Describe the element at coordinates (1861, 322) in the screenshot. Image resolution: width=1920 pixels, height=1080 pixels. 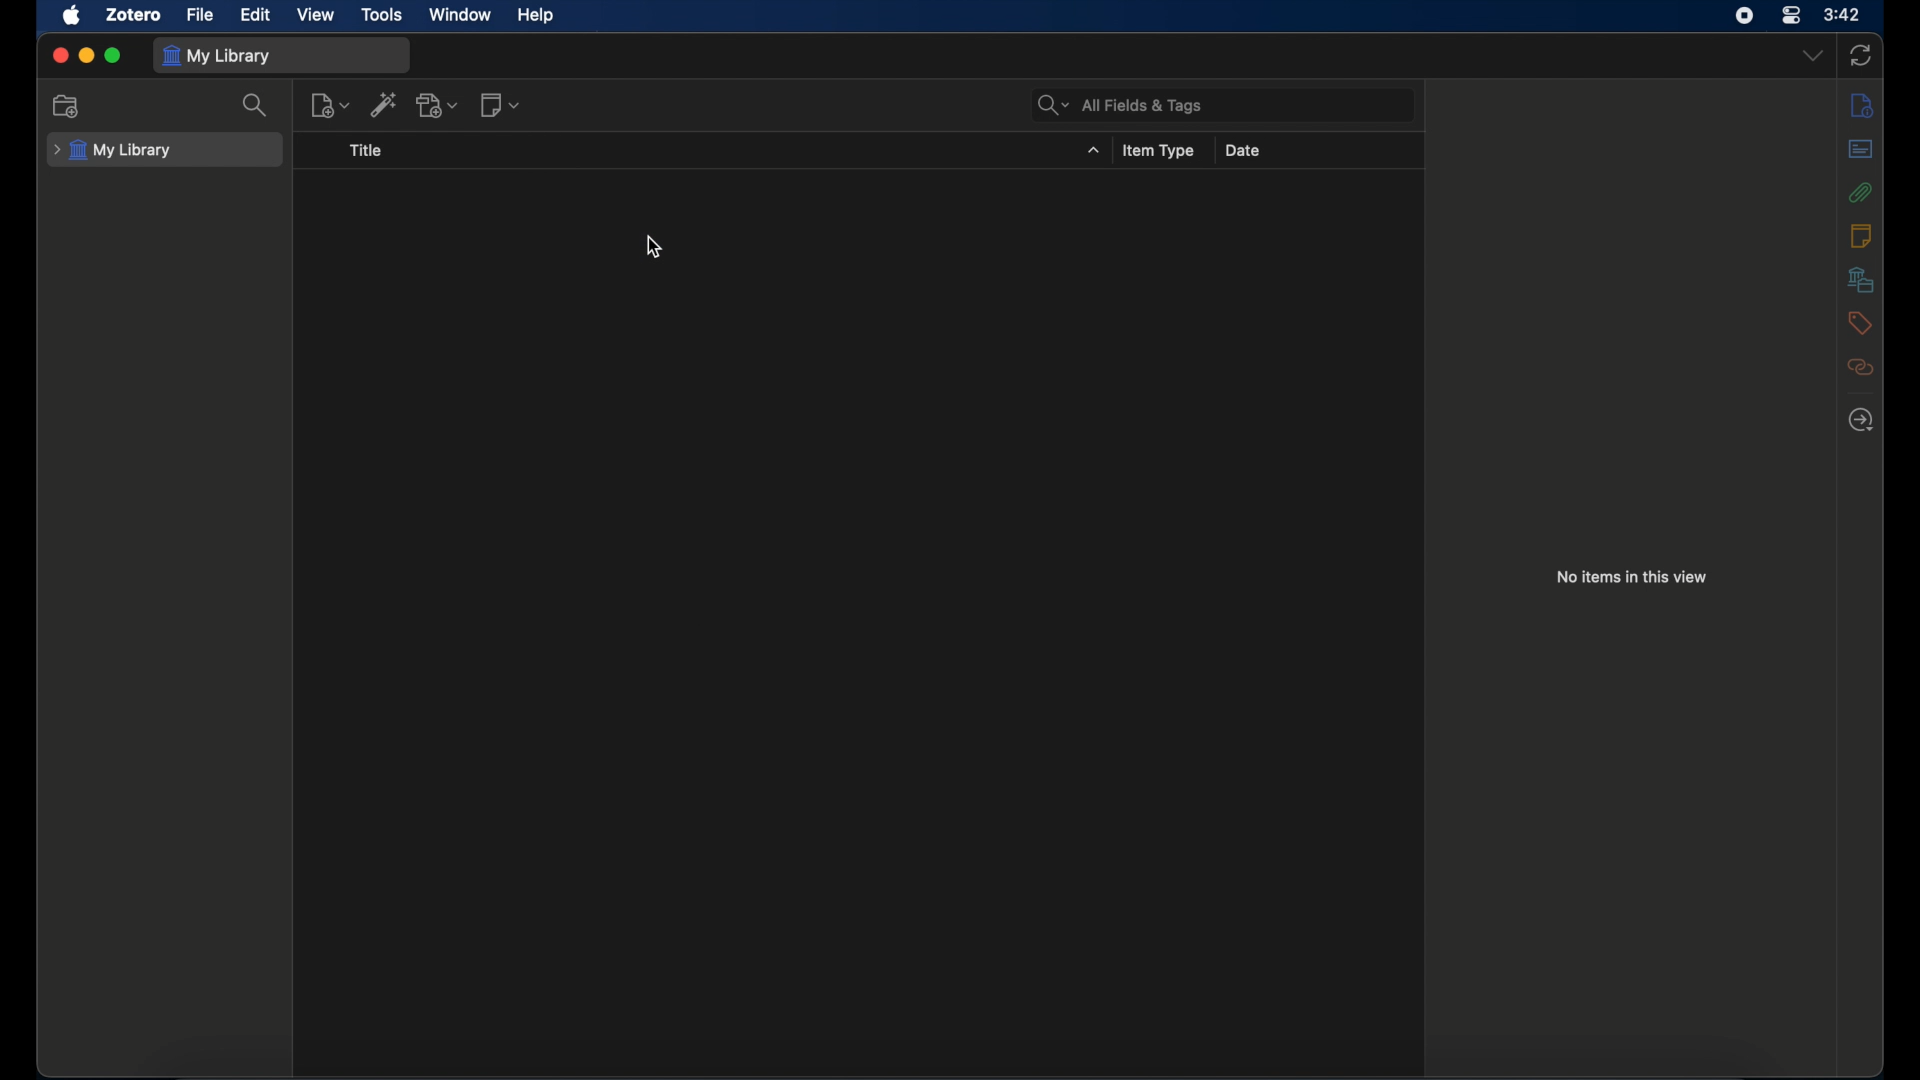
I see `tags` at that location.